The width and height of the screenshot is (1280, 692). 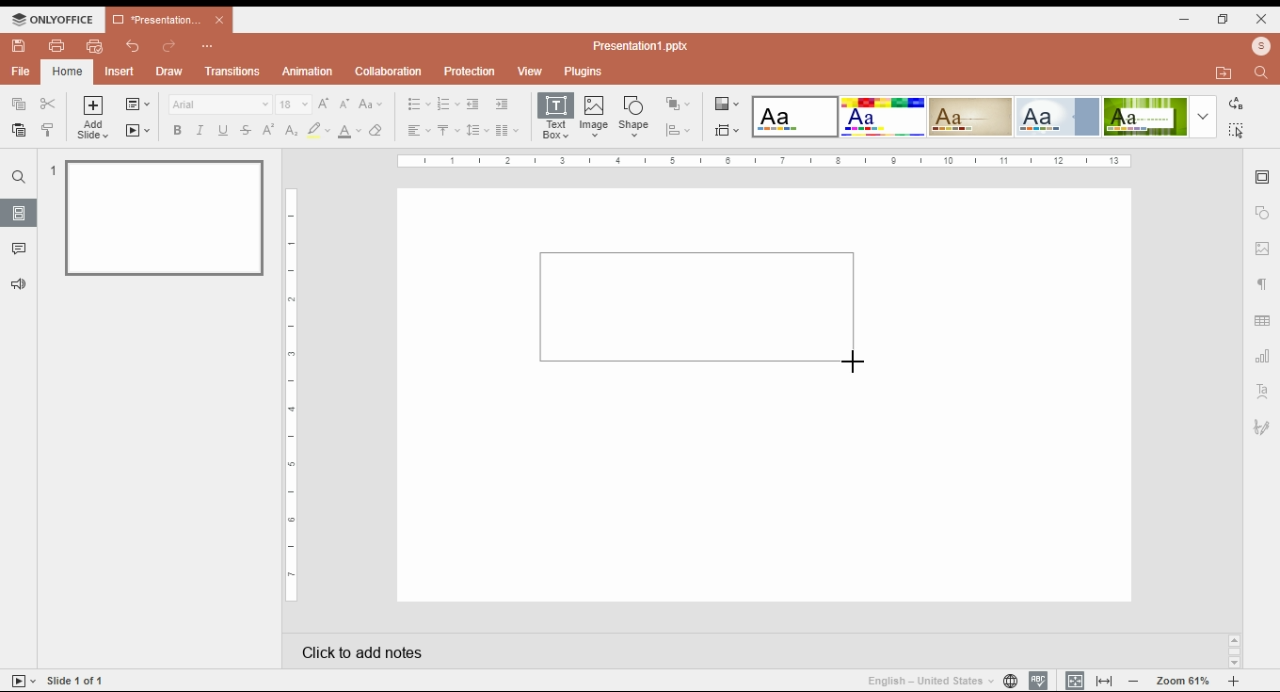 I want to click on quick print, so click(x=95, y=45).